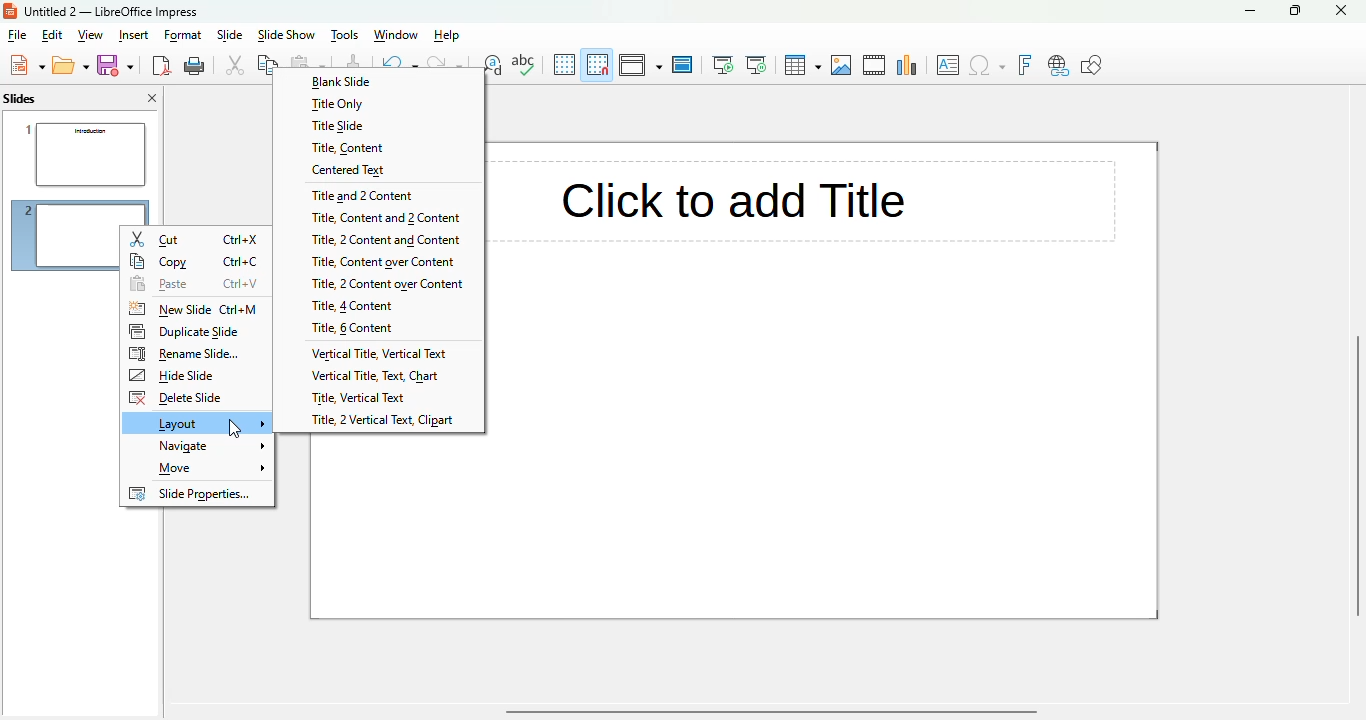 The image size is (1366, 720). I want to click on cut, so click(235, 65).